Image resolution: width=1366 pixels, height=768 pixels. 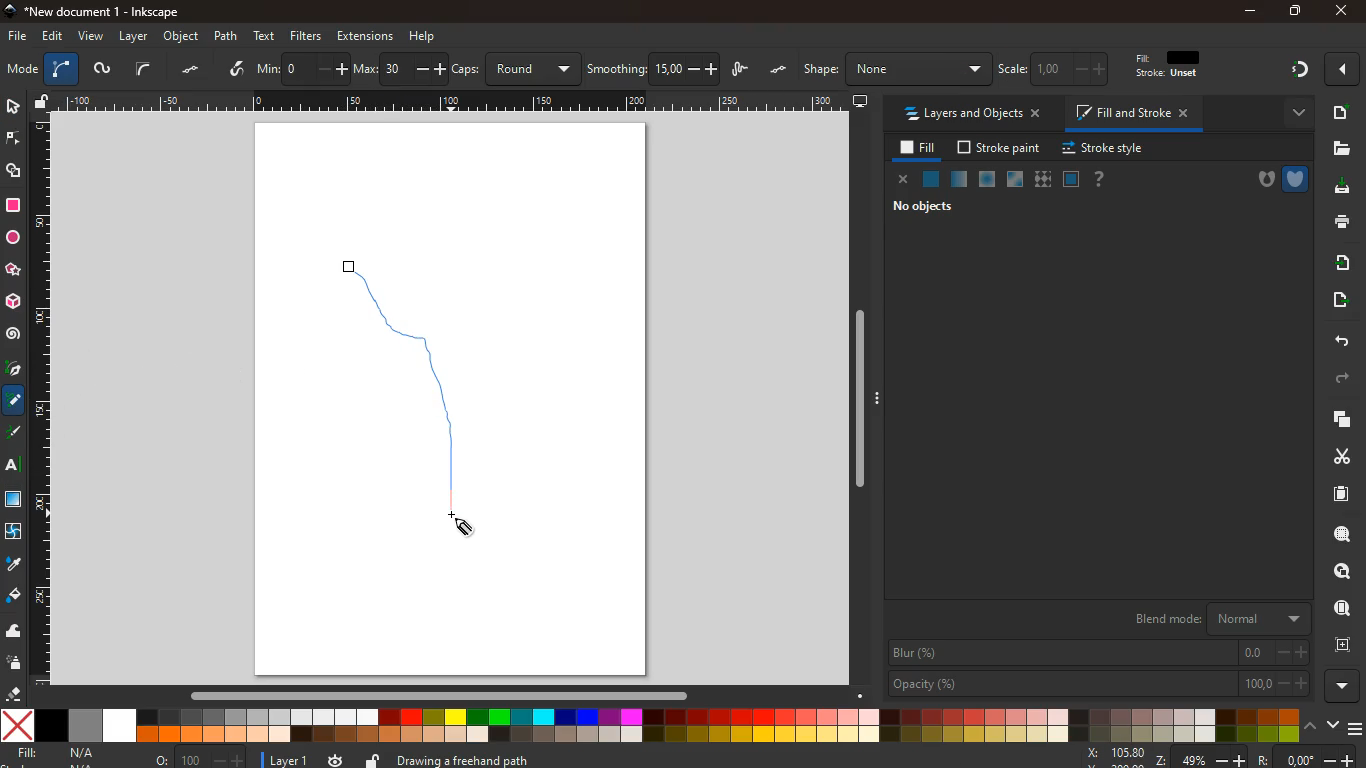 I want to click on spiral, so click(x=13, y=334).